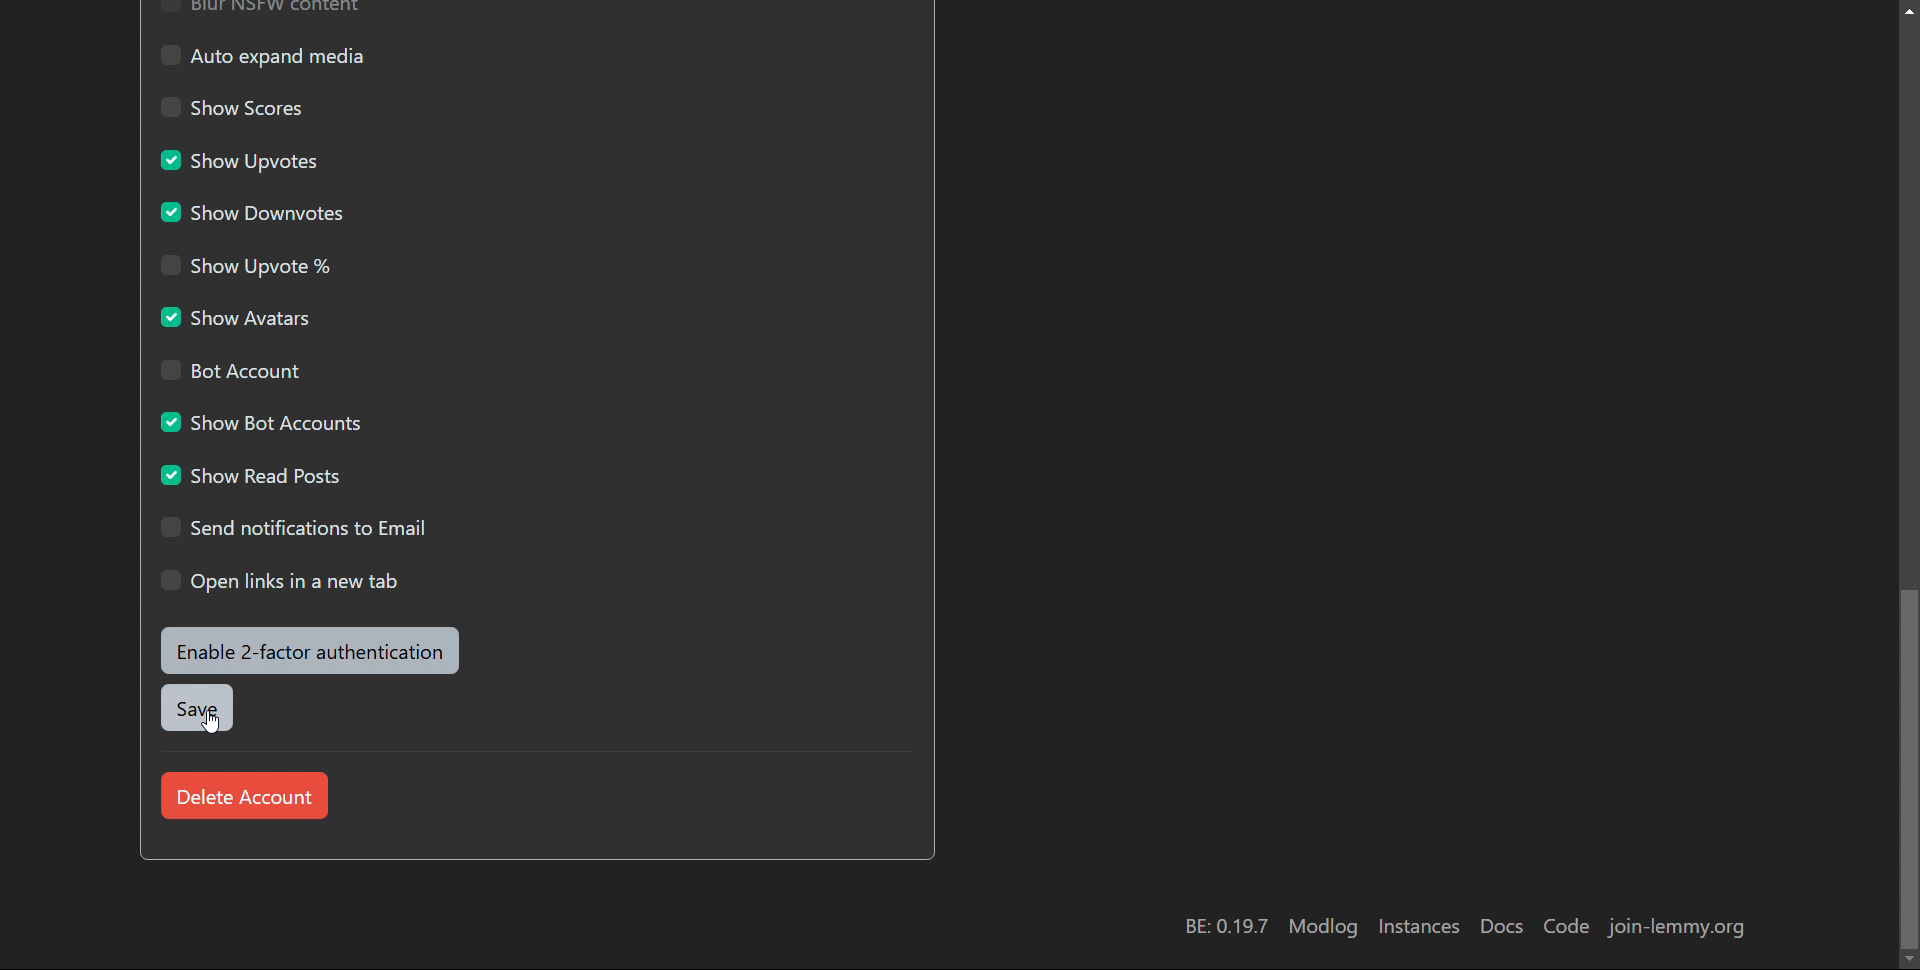 The image size is (1920, 970). What do you see at coordinates (243, 794) in the screenshot?
I see `delete account` at bounding box center [243, 794].